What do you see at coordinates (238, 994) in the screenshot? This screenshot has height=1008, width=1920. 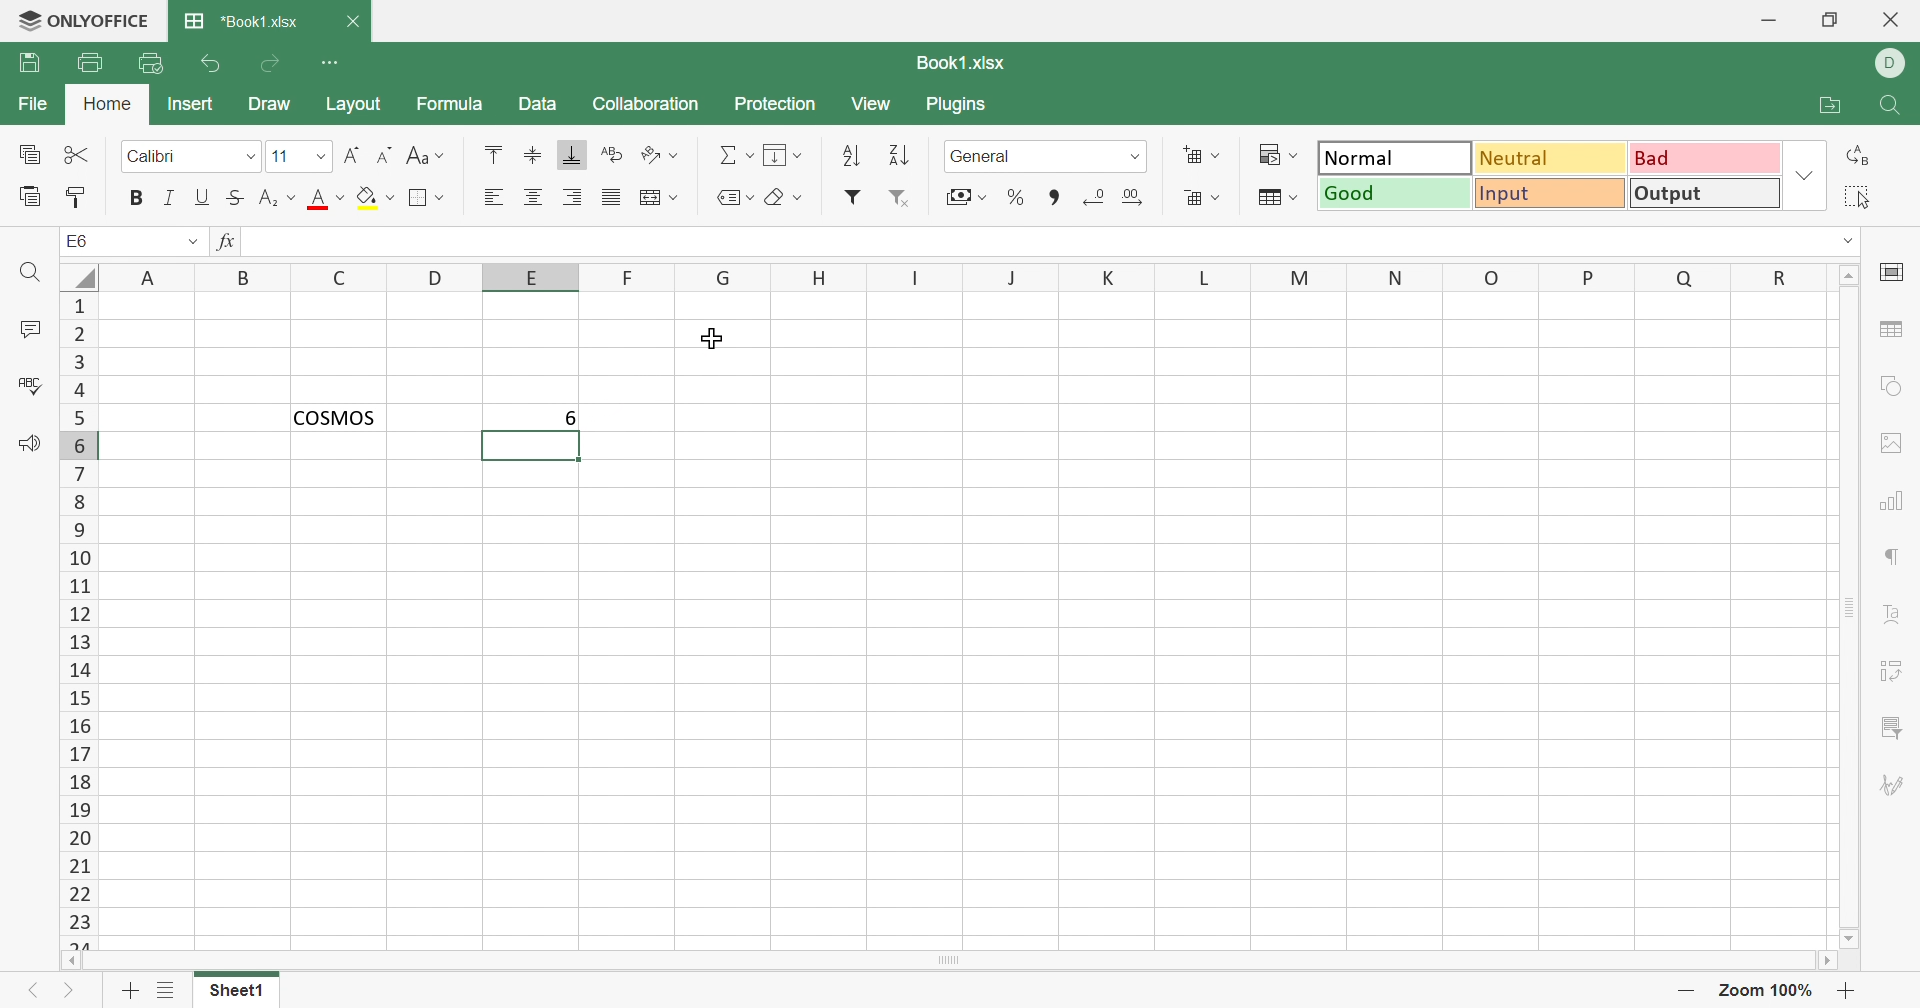 I see `Sheet1` at bounding box center [238, 994].